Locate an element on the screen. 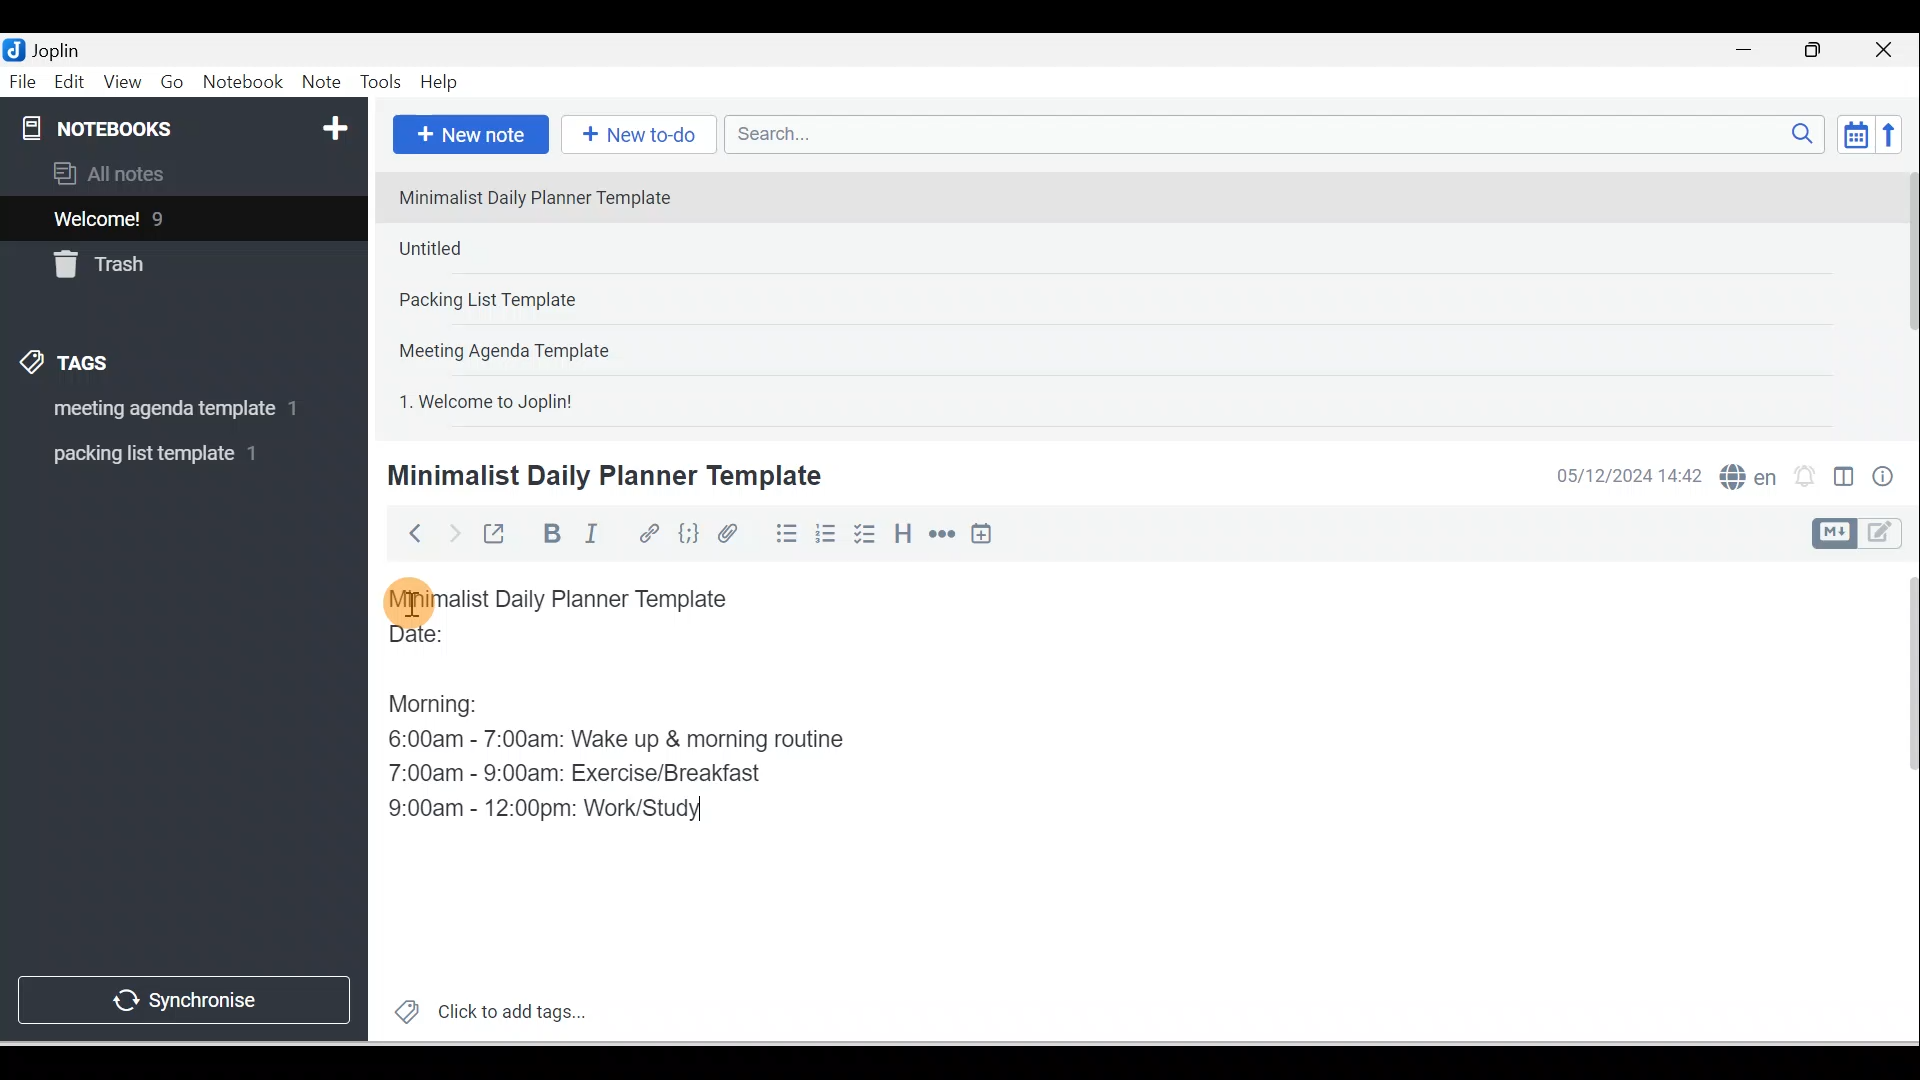  Scroll bar is located at coordinates (1904, 296).